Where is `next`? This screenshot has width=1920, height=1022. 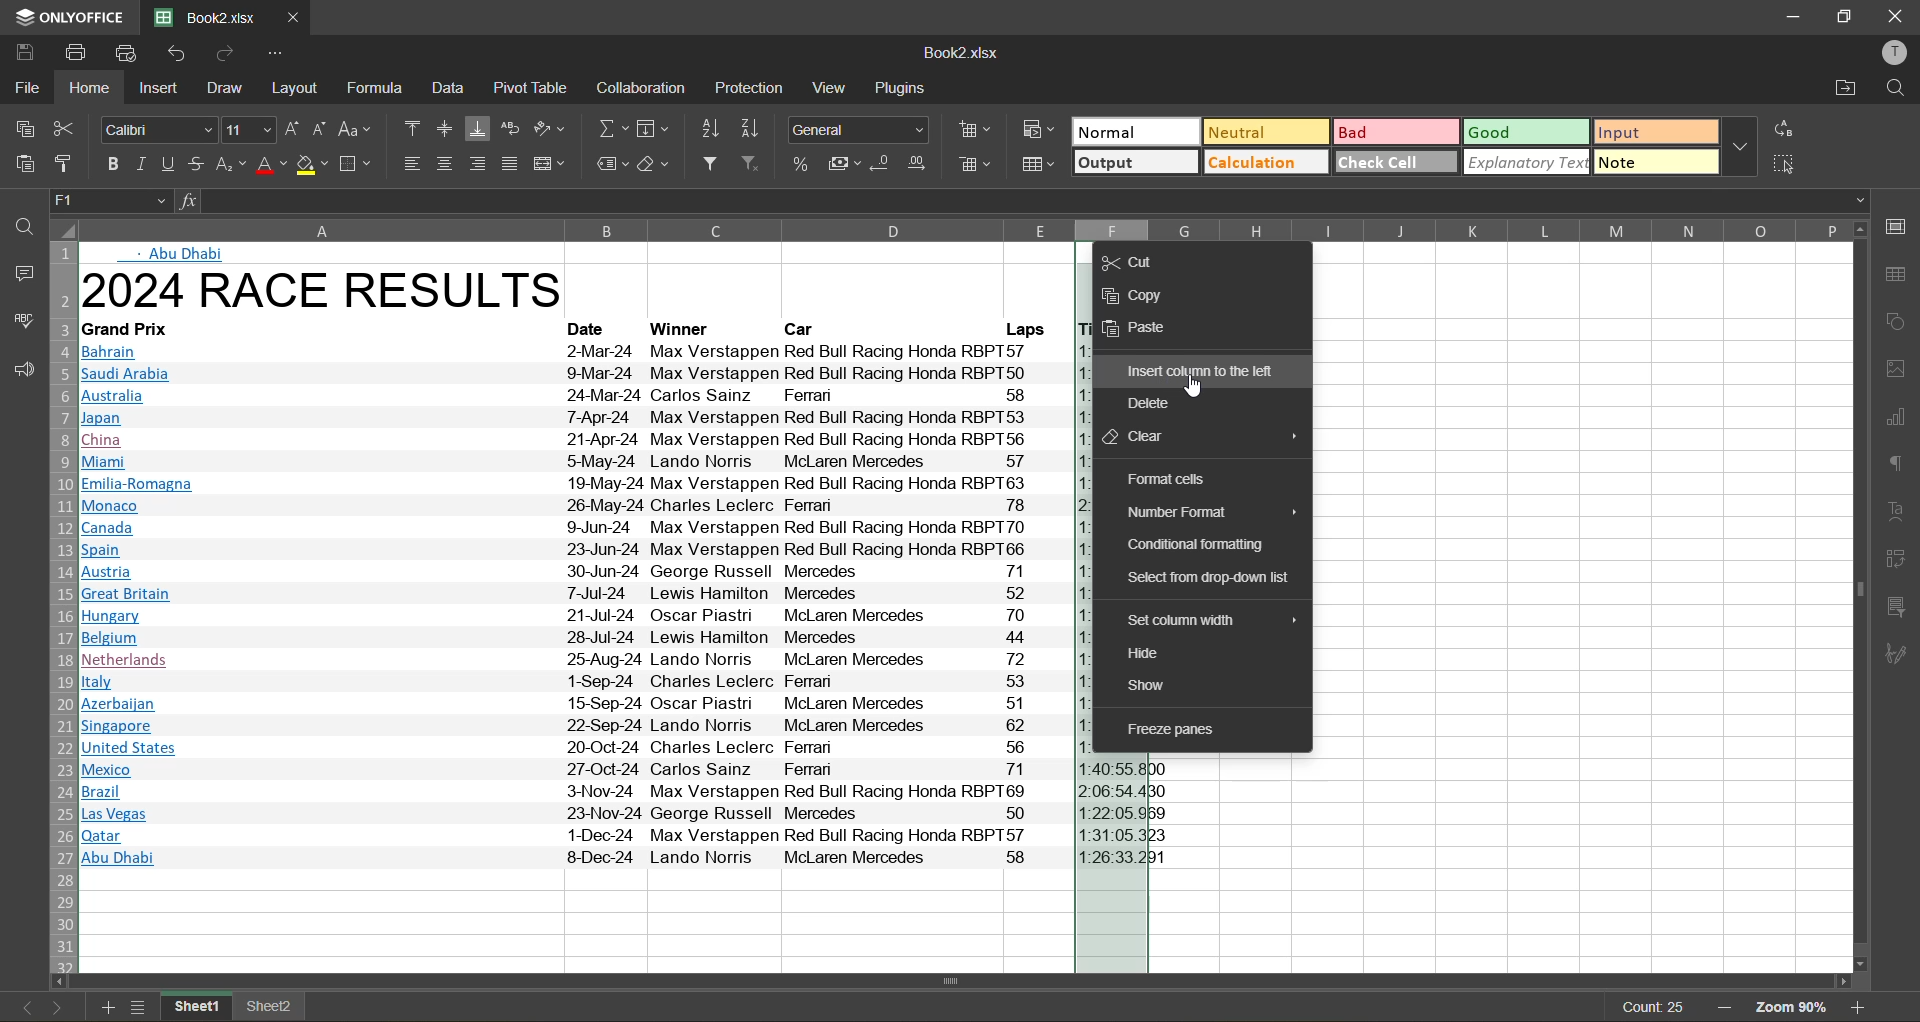
next is located at coordinates (53, 1006).